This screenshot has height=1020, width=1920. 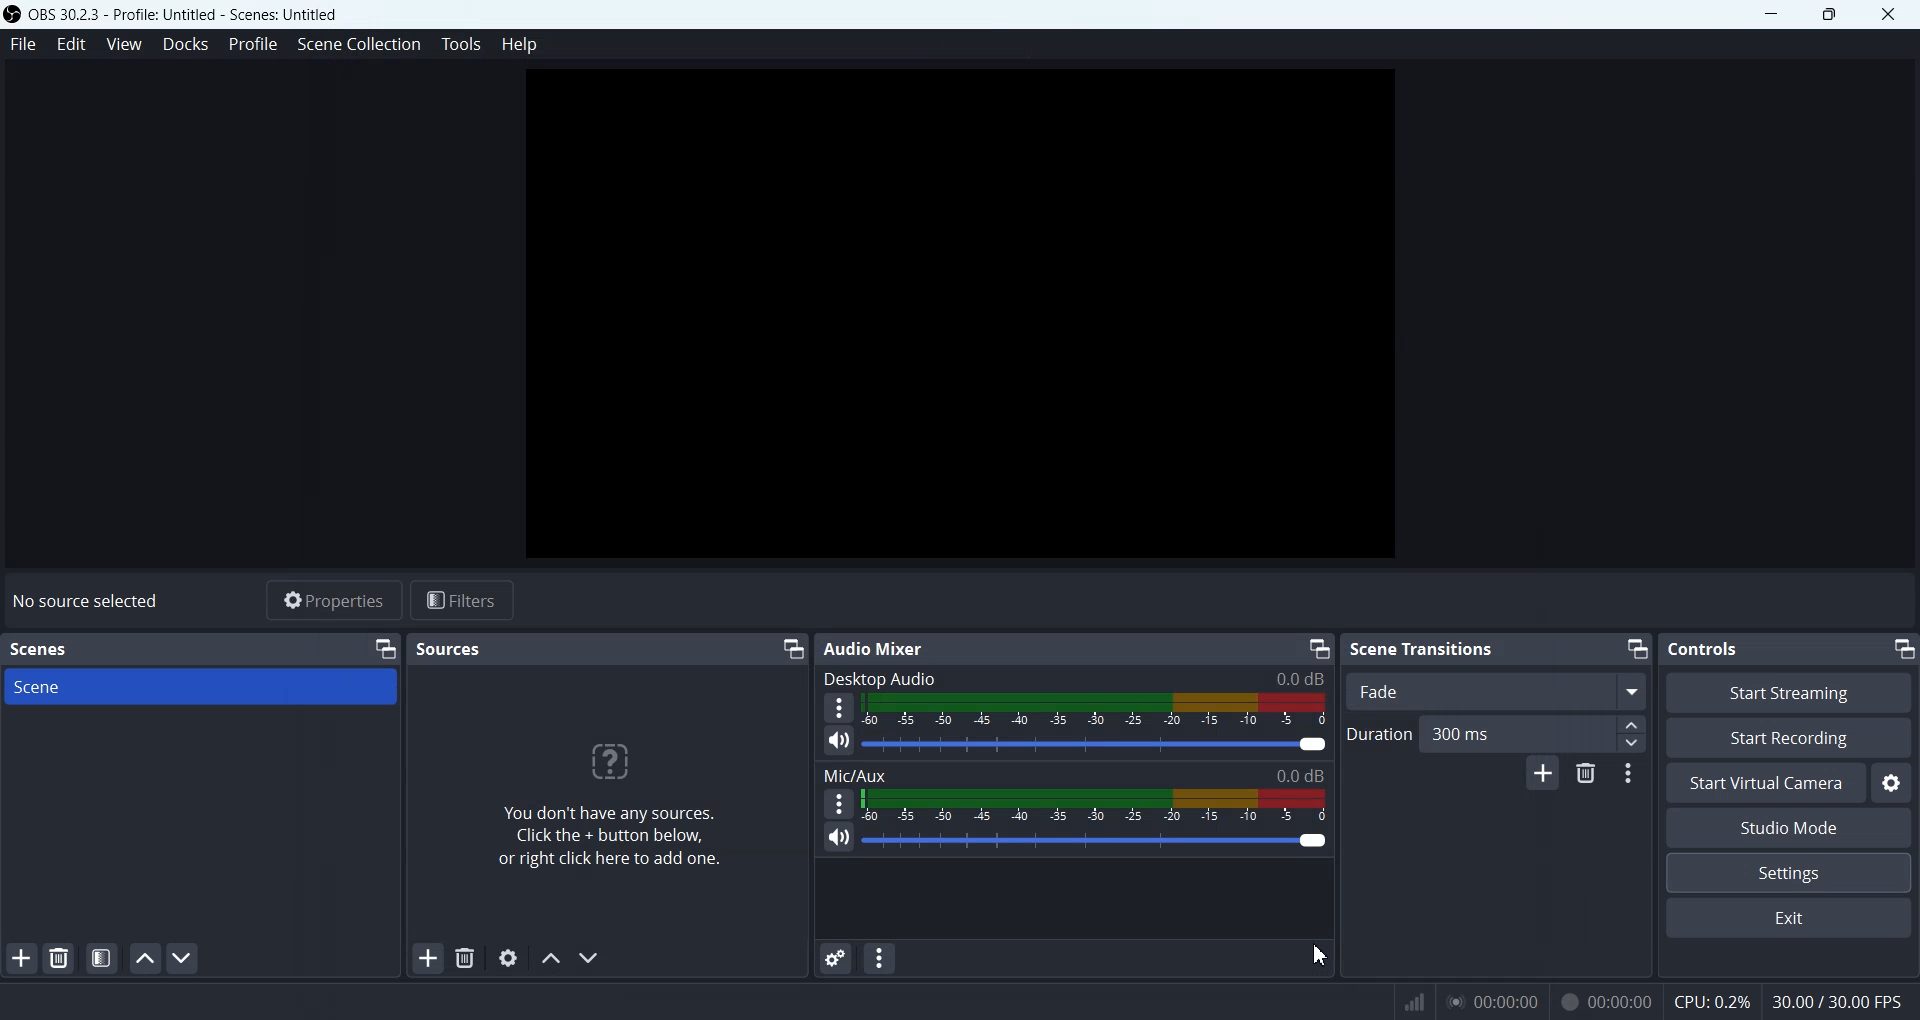 I want to click on Mic/Aux Indicator, so click(x=1097, y=804).